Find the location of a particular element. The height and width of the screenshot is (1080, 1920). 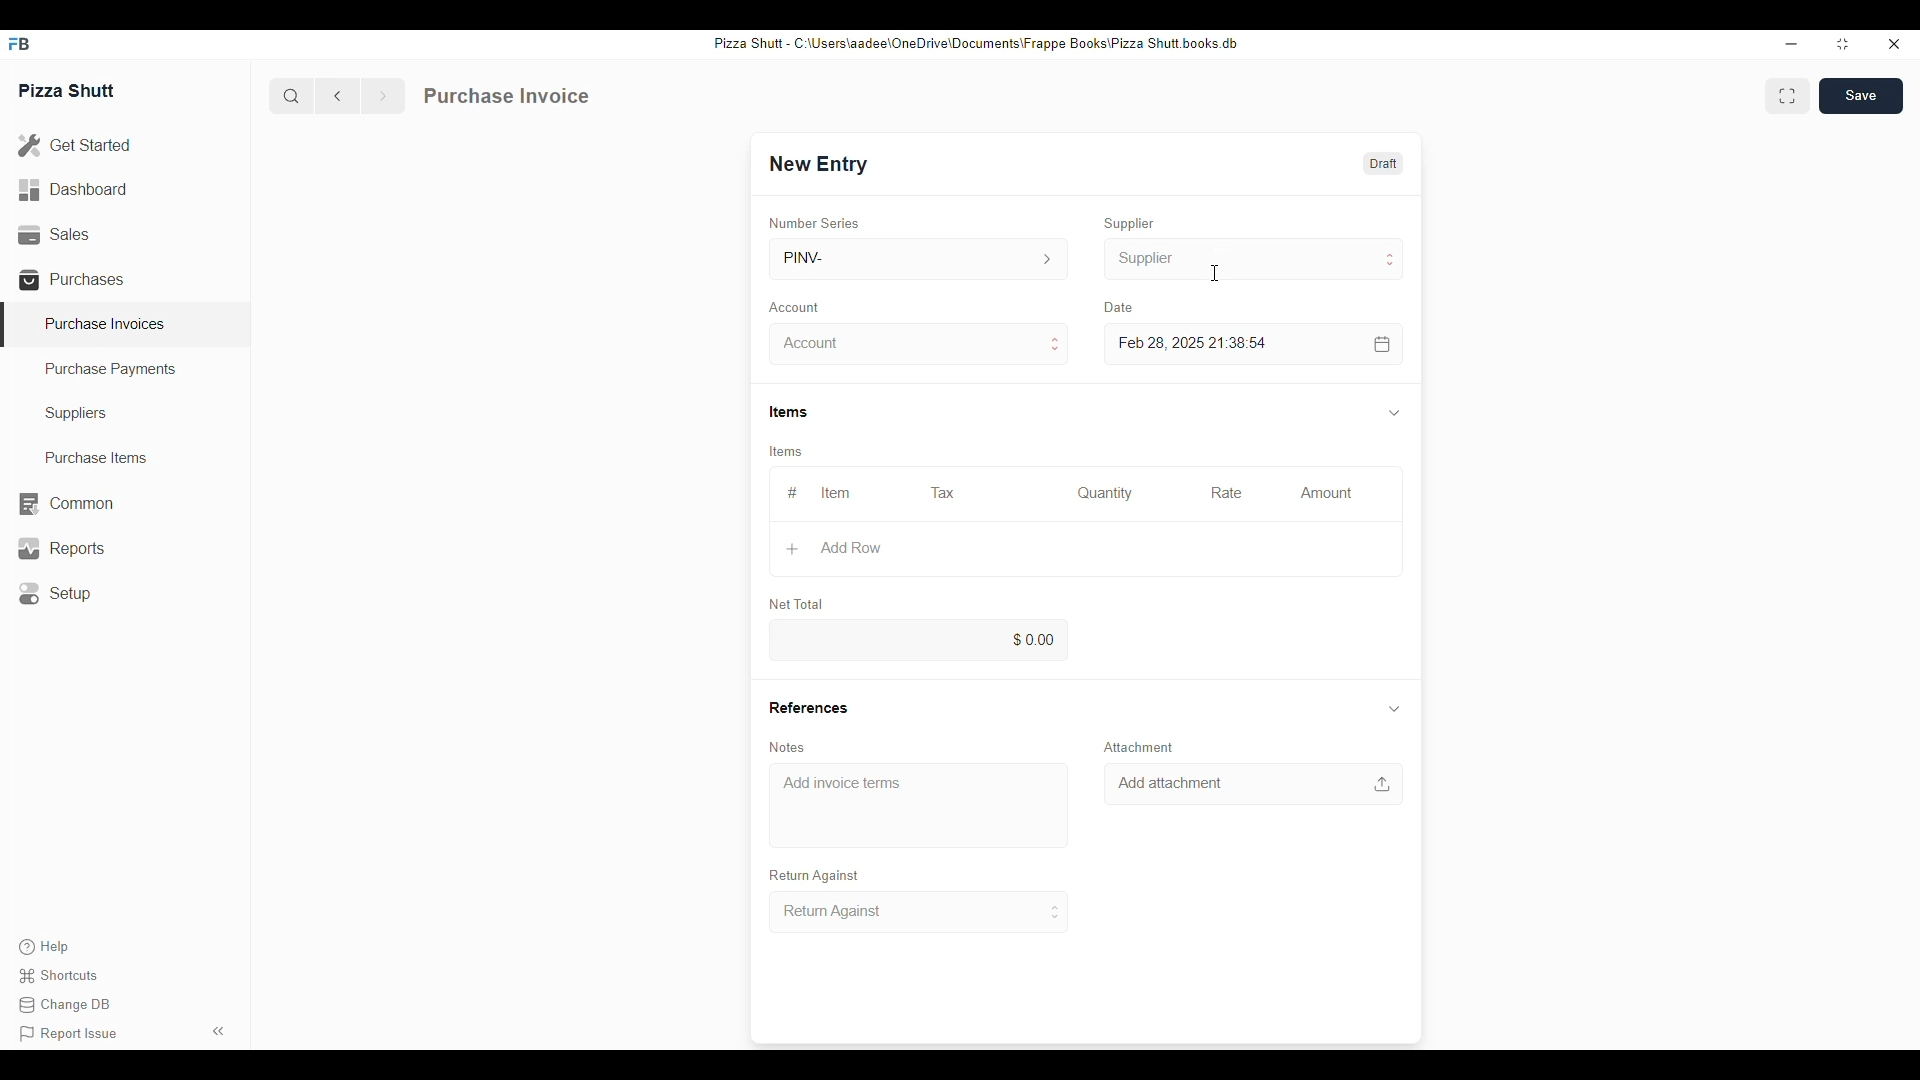

Pizza Shut - C:\Users\aadee\OneDrive\Documents\Frappe Books\Pizza Shutt books. db is located at coordinates (974, 42).